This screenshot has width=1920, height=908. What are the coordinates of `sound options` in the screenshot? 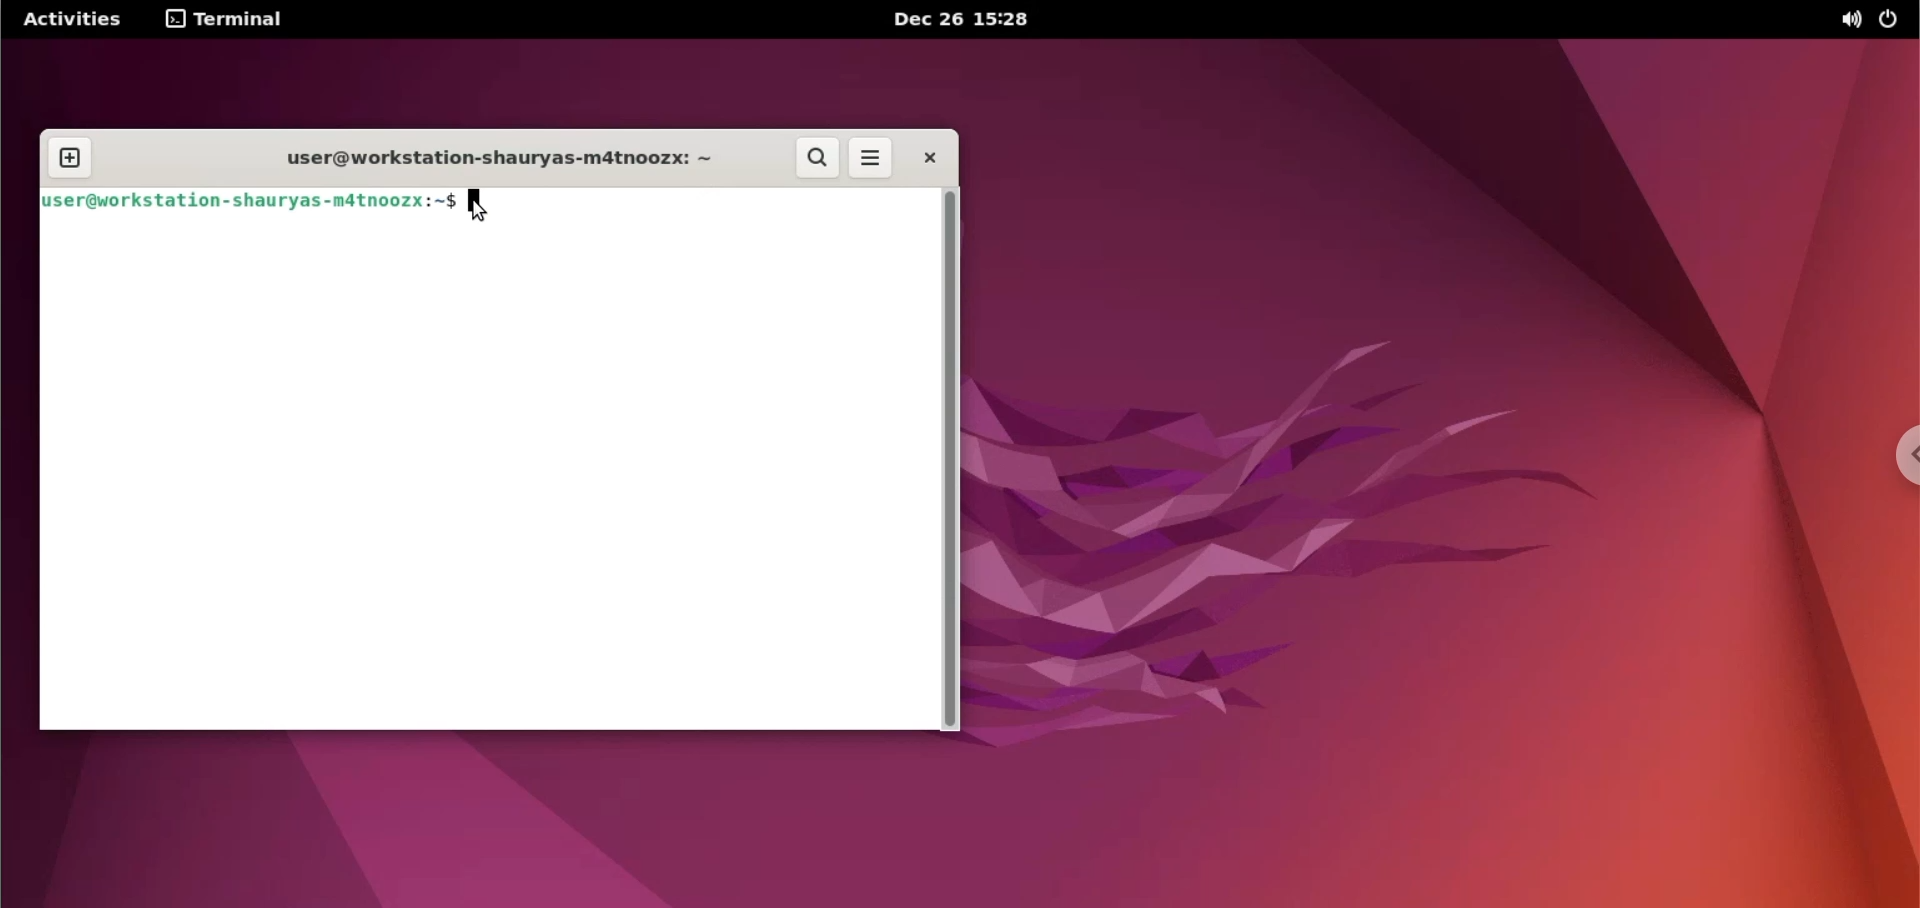 It's located at (1845, 19).